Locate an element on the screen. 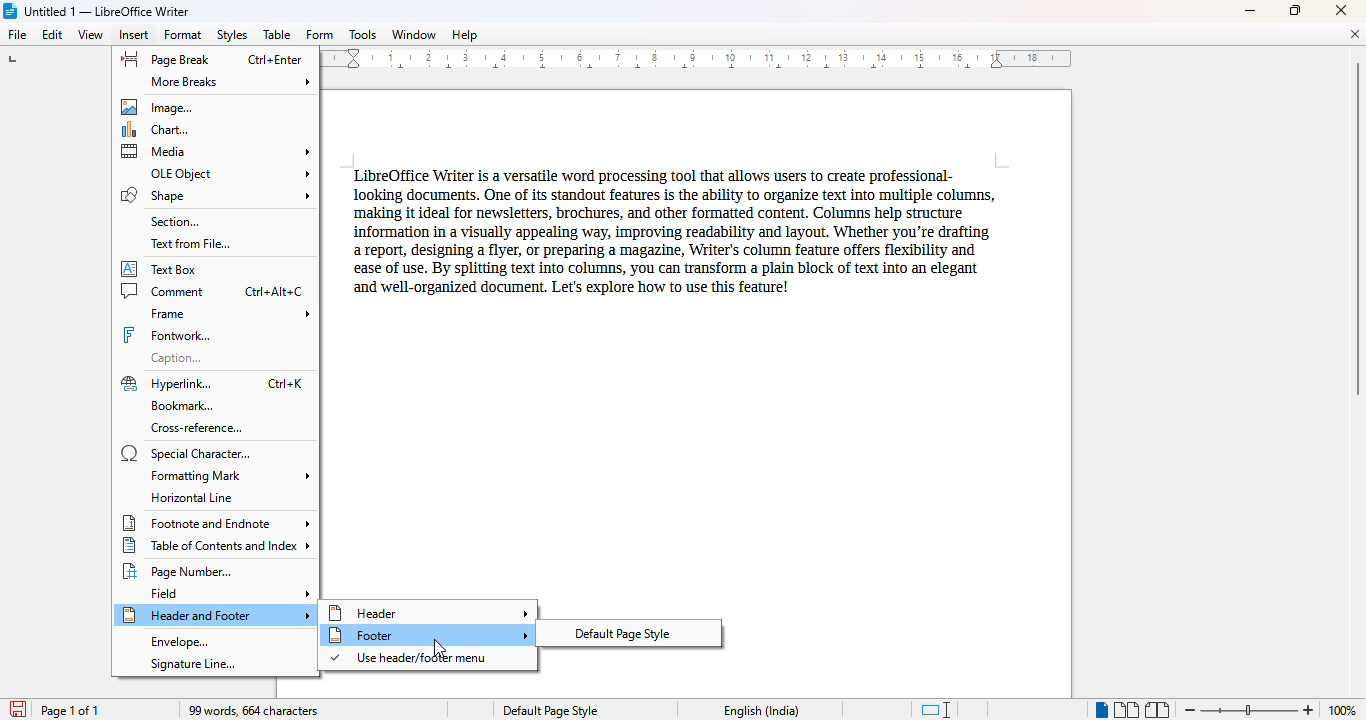  English (India) is located at coordinates (762, 711).